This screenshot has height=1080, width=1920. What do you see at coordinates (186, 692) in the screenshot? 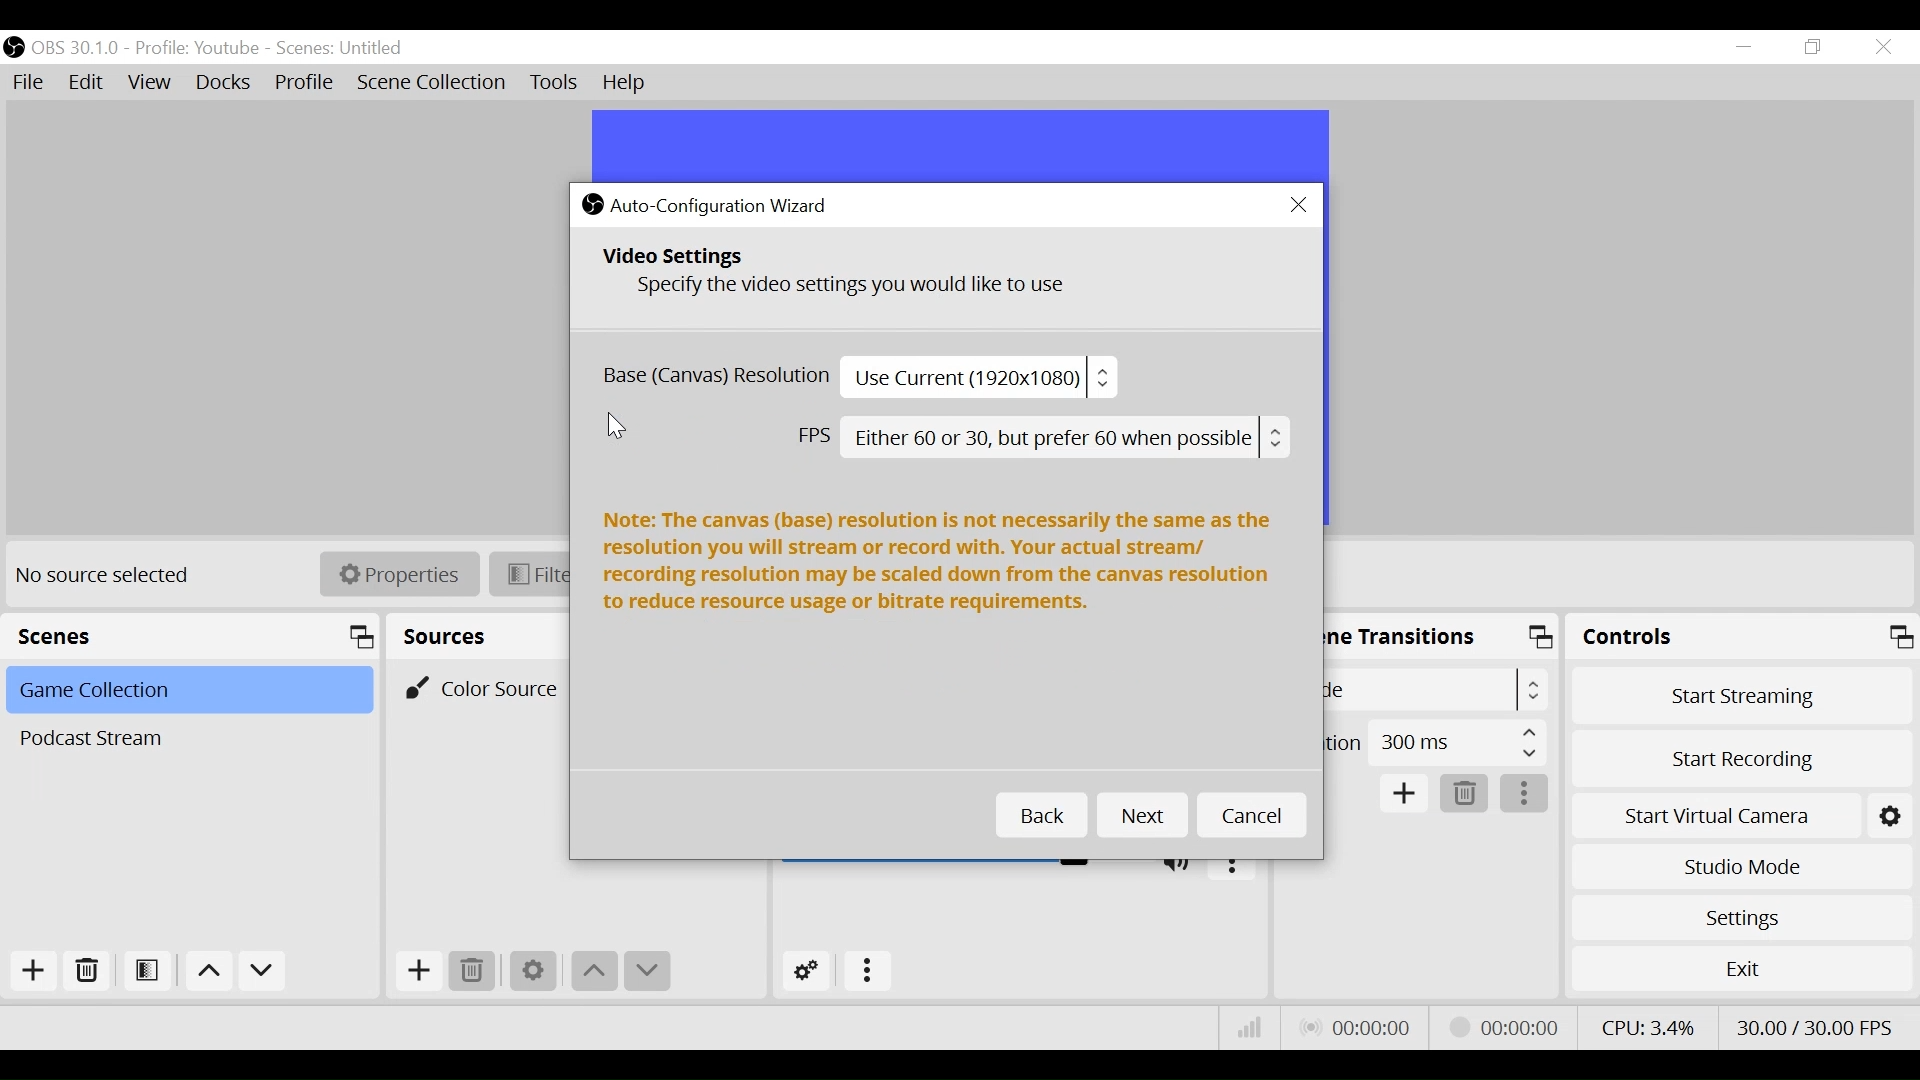
I see `Scene` at bounding box center [186, 692].